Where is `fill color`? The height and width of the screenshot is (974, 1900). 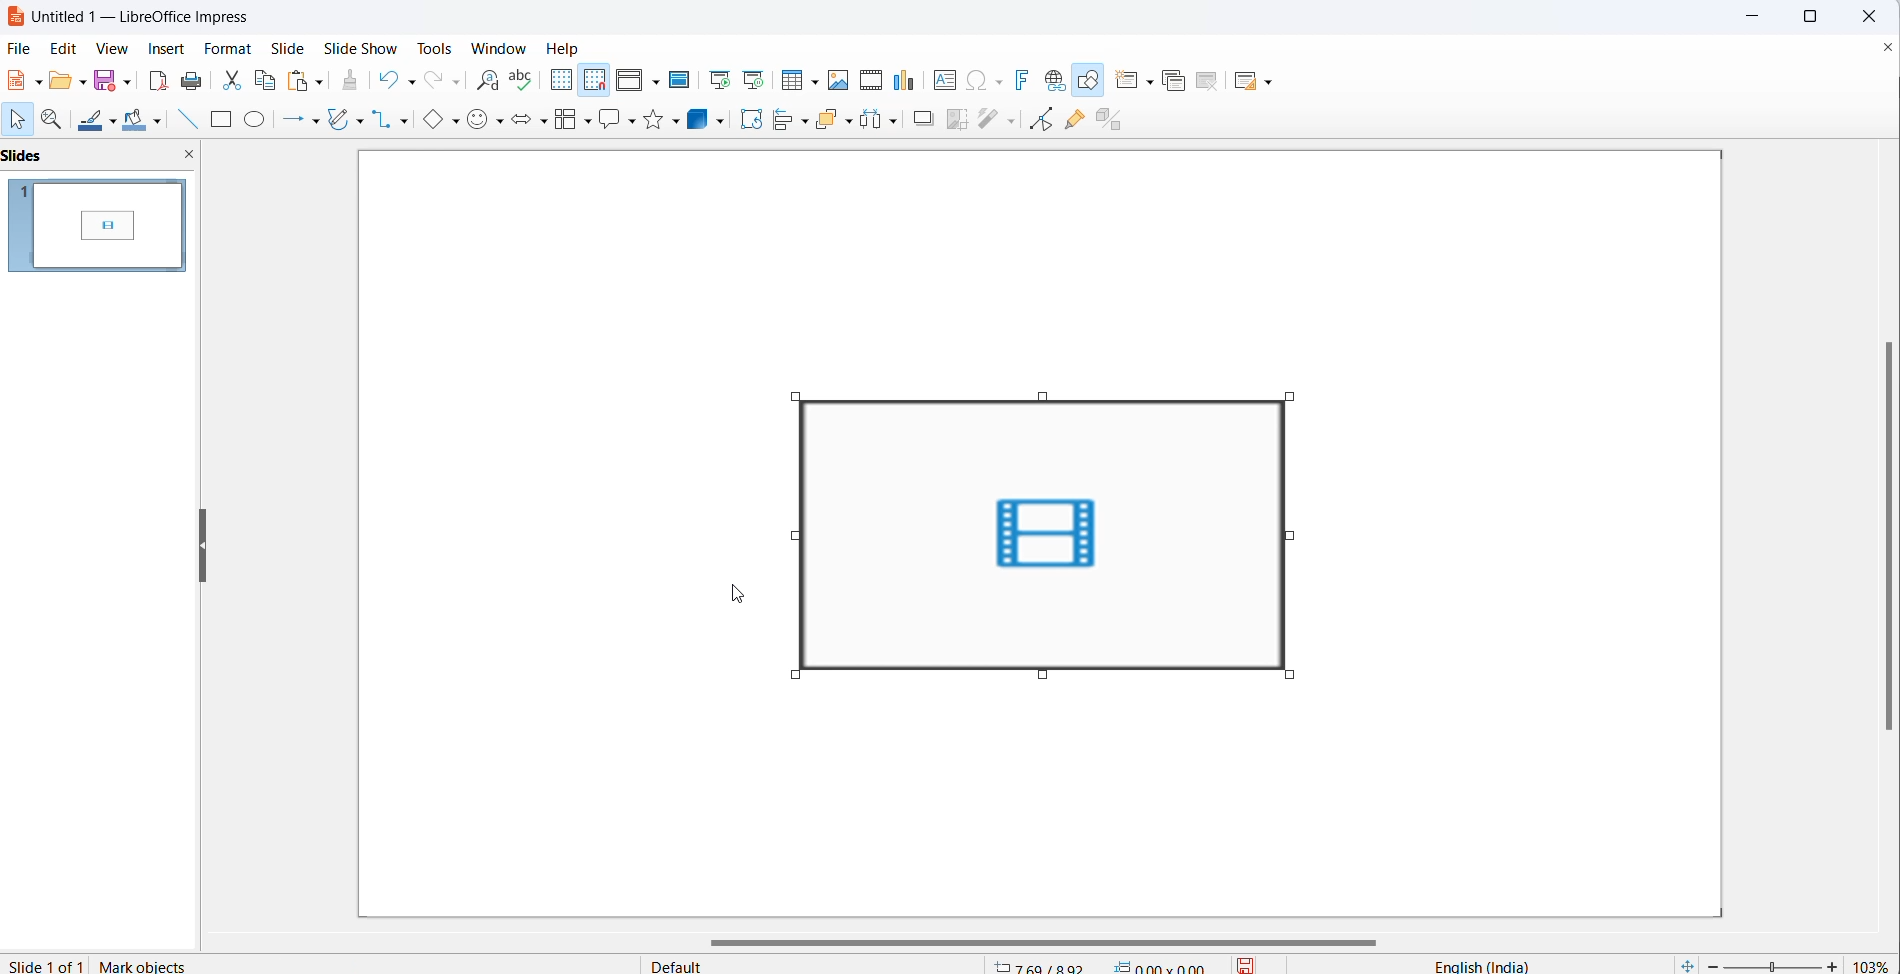 fill color is located at coordinates (134, 121).